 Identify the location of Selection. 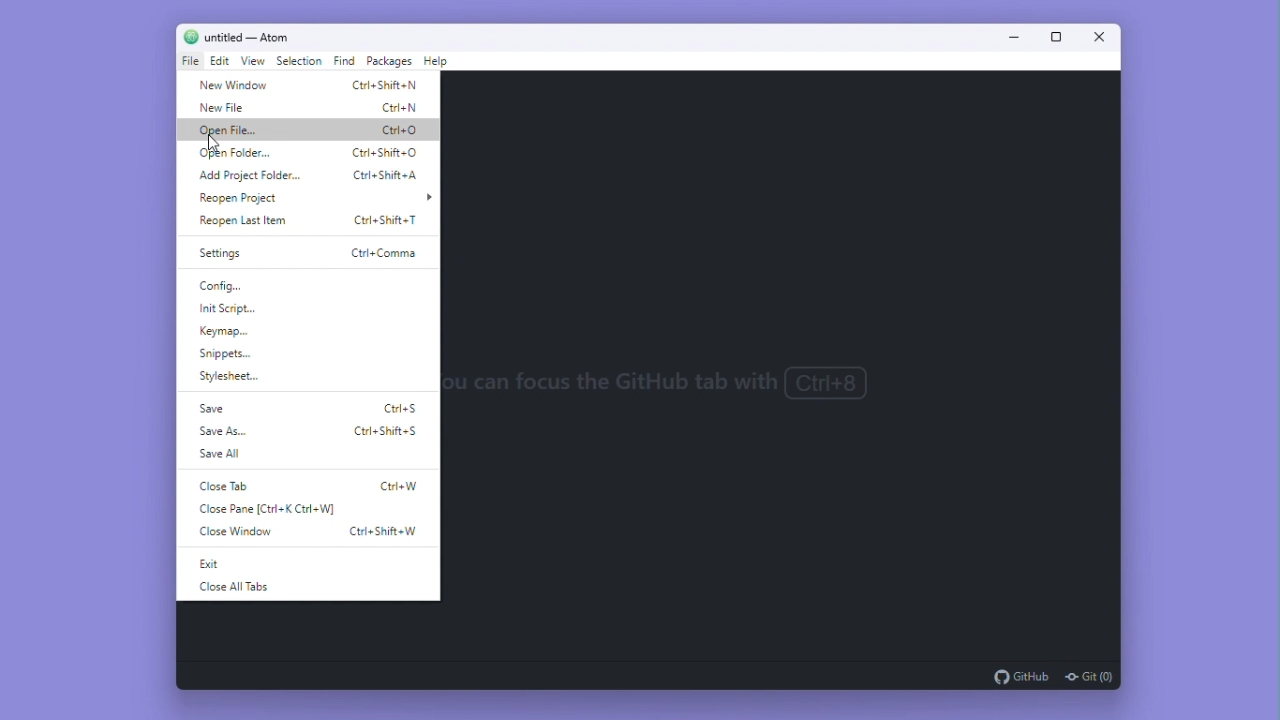
(300, 61).